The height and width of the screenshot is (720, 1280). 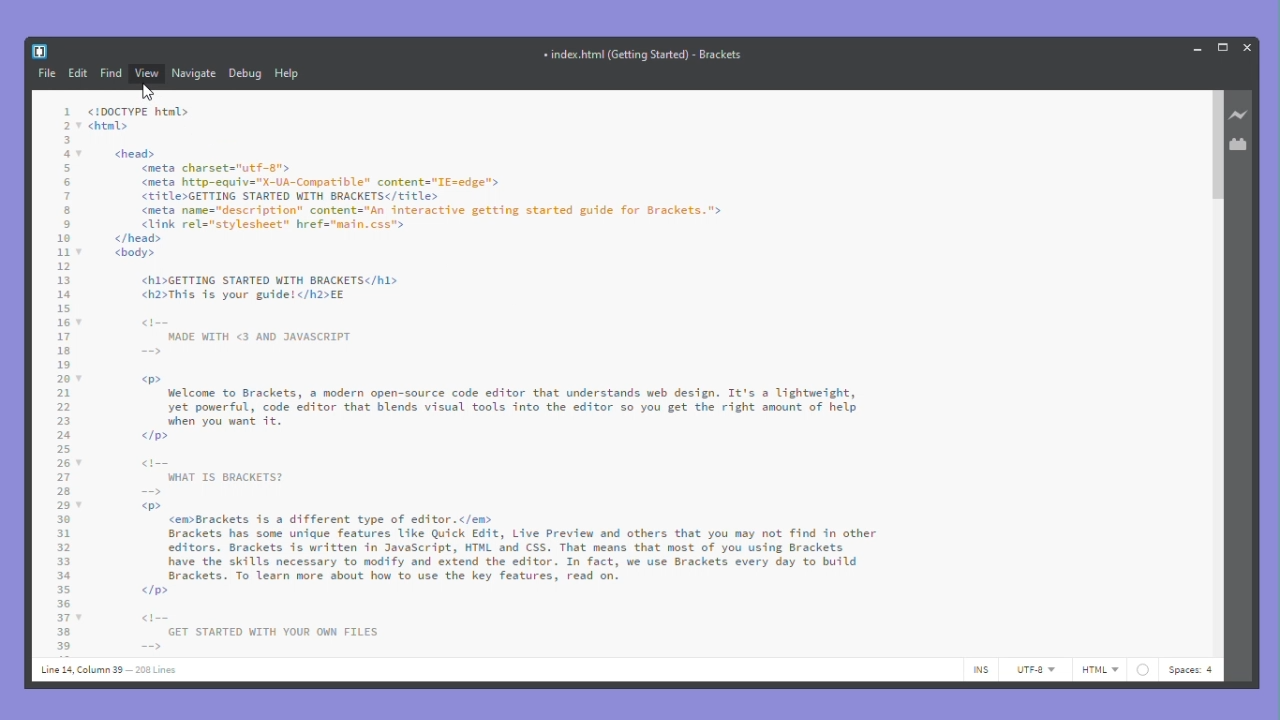 I want to click on 32, so click(x=63, y=548).